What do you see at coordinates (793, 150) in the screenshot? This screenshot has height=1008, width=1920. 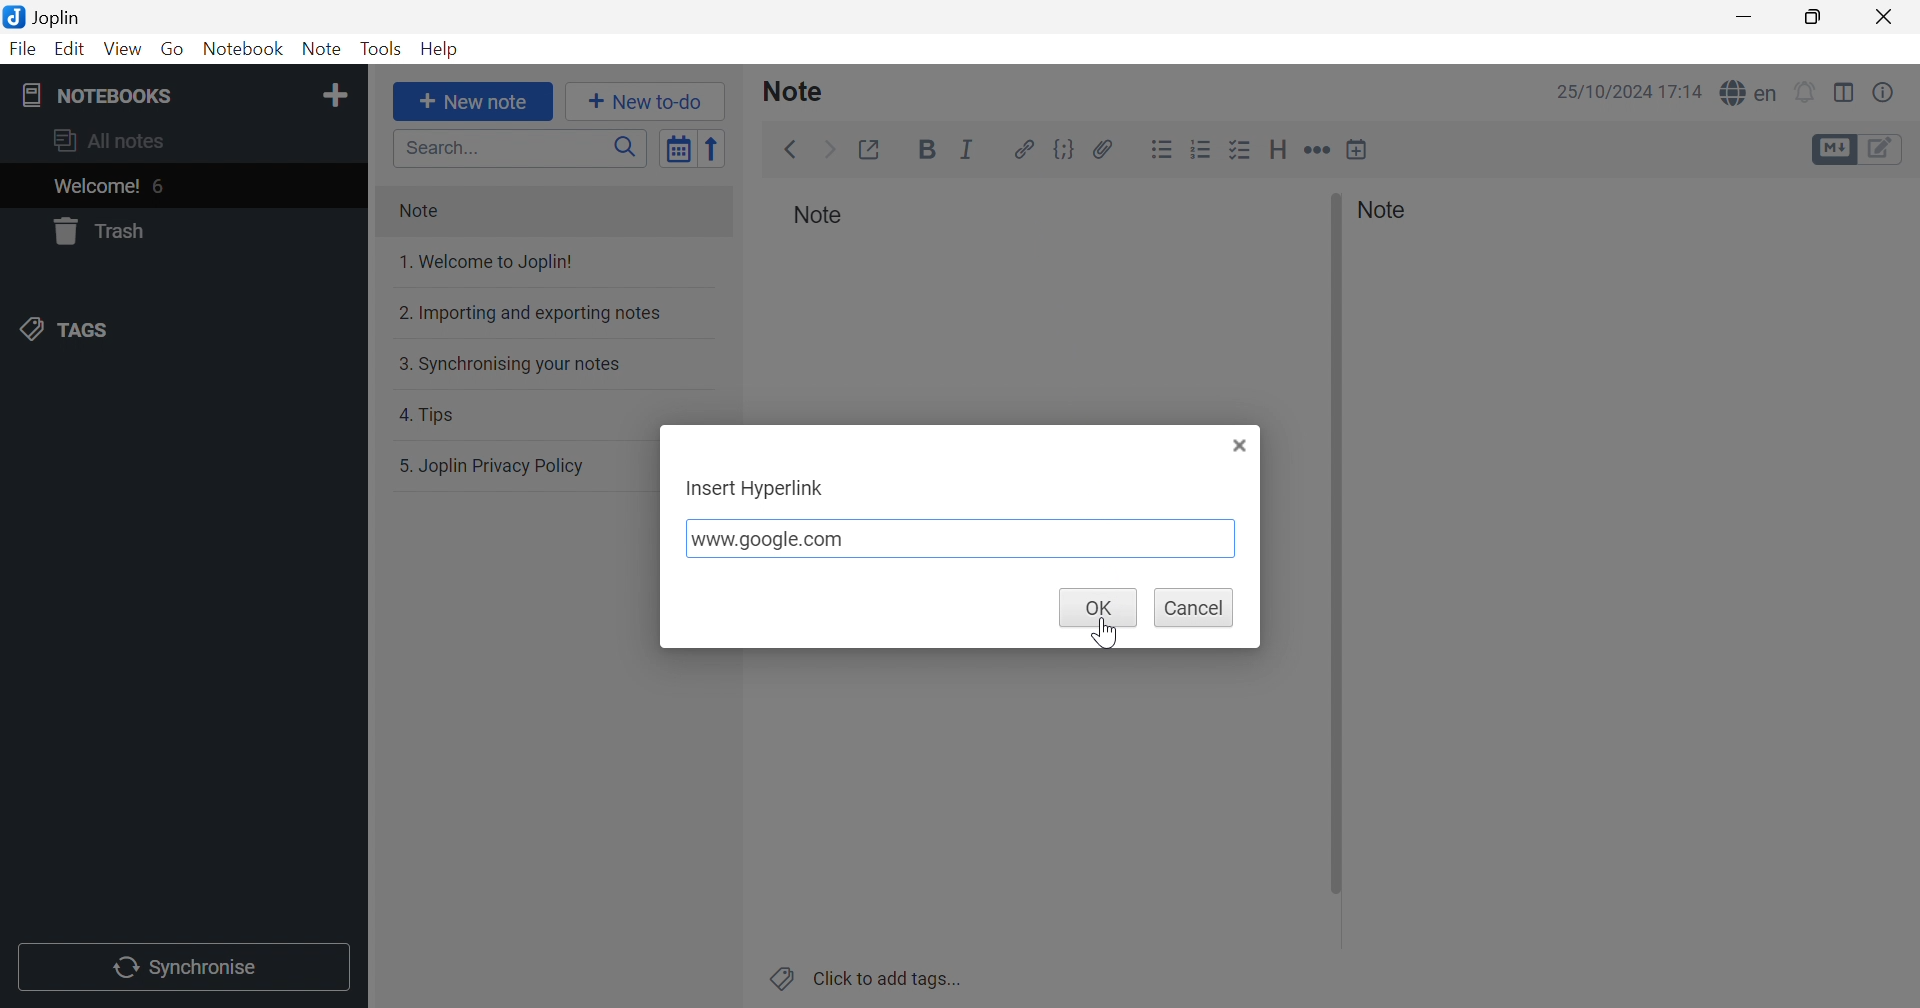 I see `Back` at bounding box center [793, 150].